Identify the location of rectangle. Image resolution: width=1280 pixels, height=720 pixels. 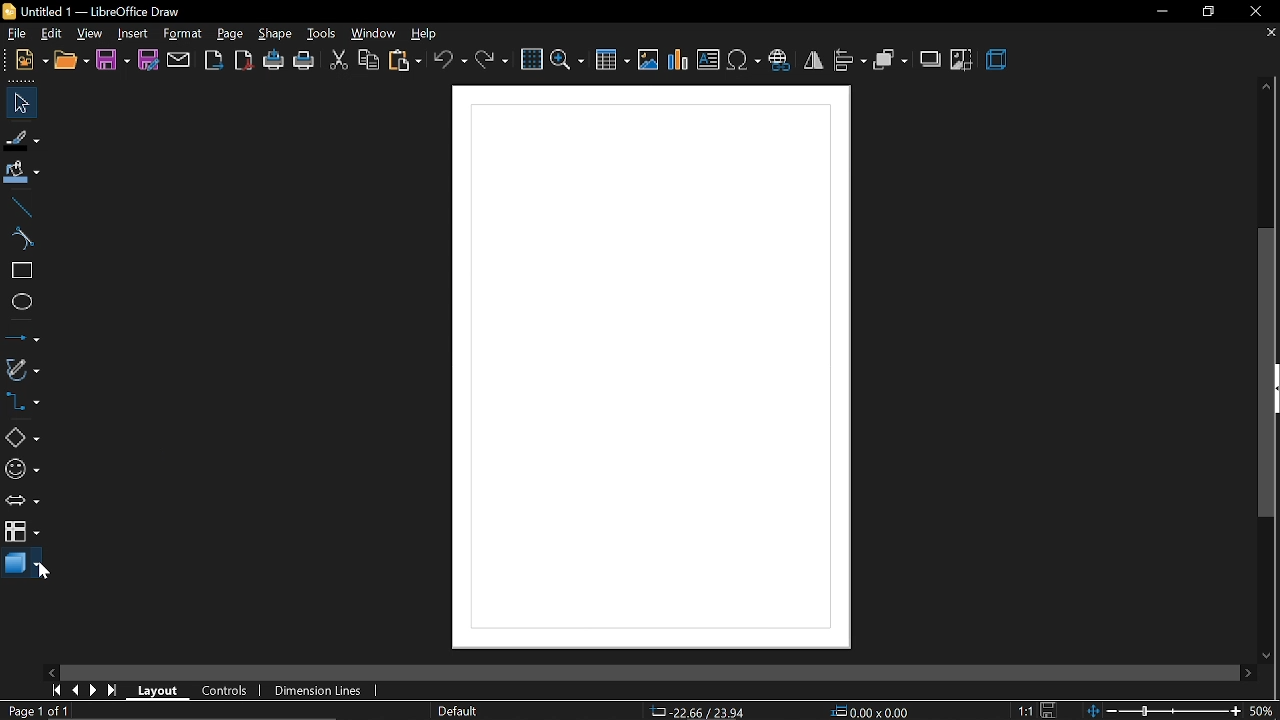
(19, 270).